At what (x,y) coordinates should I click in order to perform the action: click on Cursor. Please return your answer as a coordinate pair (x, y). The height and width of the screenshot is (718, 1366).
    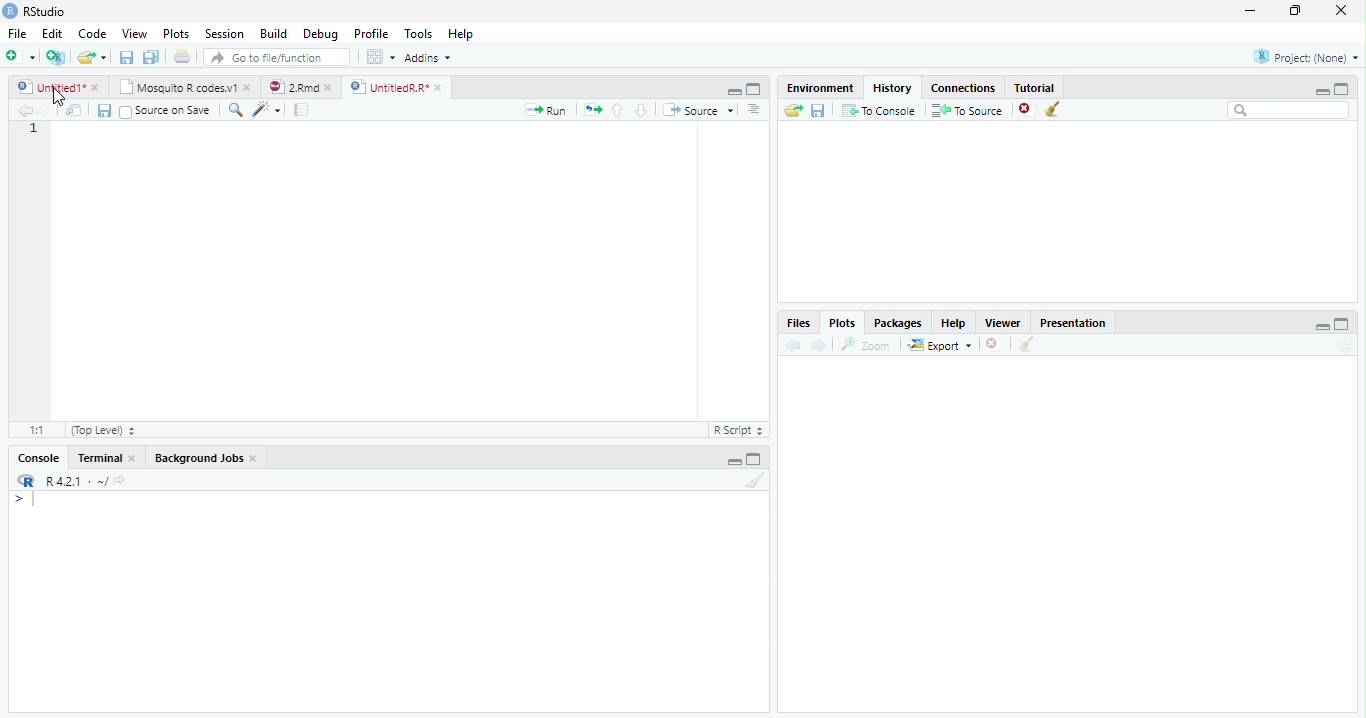
    Looking at the image, I should click on (38, 501).